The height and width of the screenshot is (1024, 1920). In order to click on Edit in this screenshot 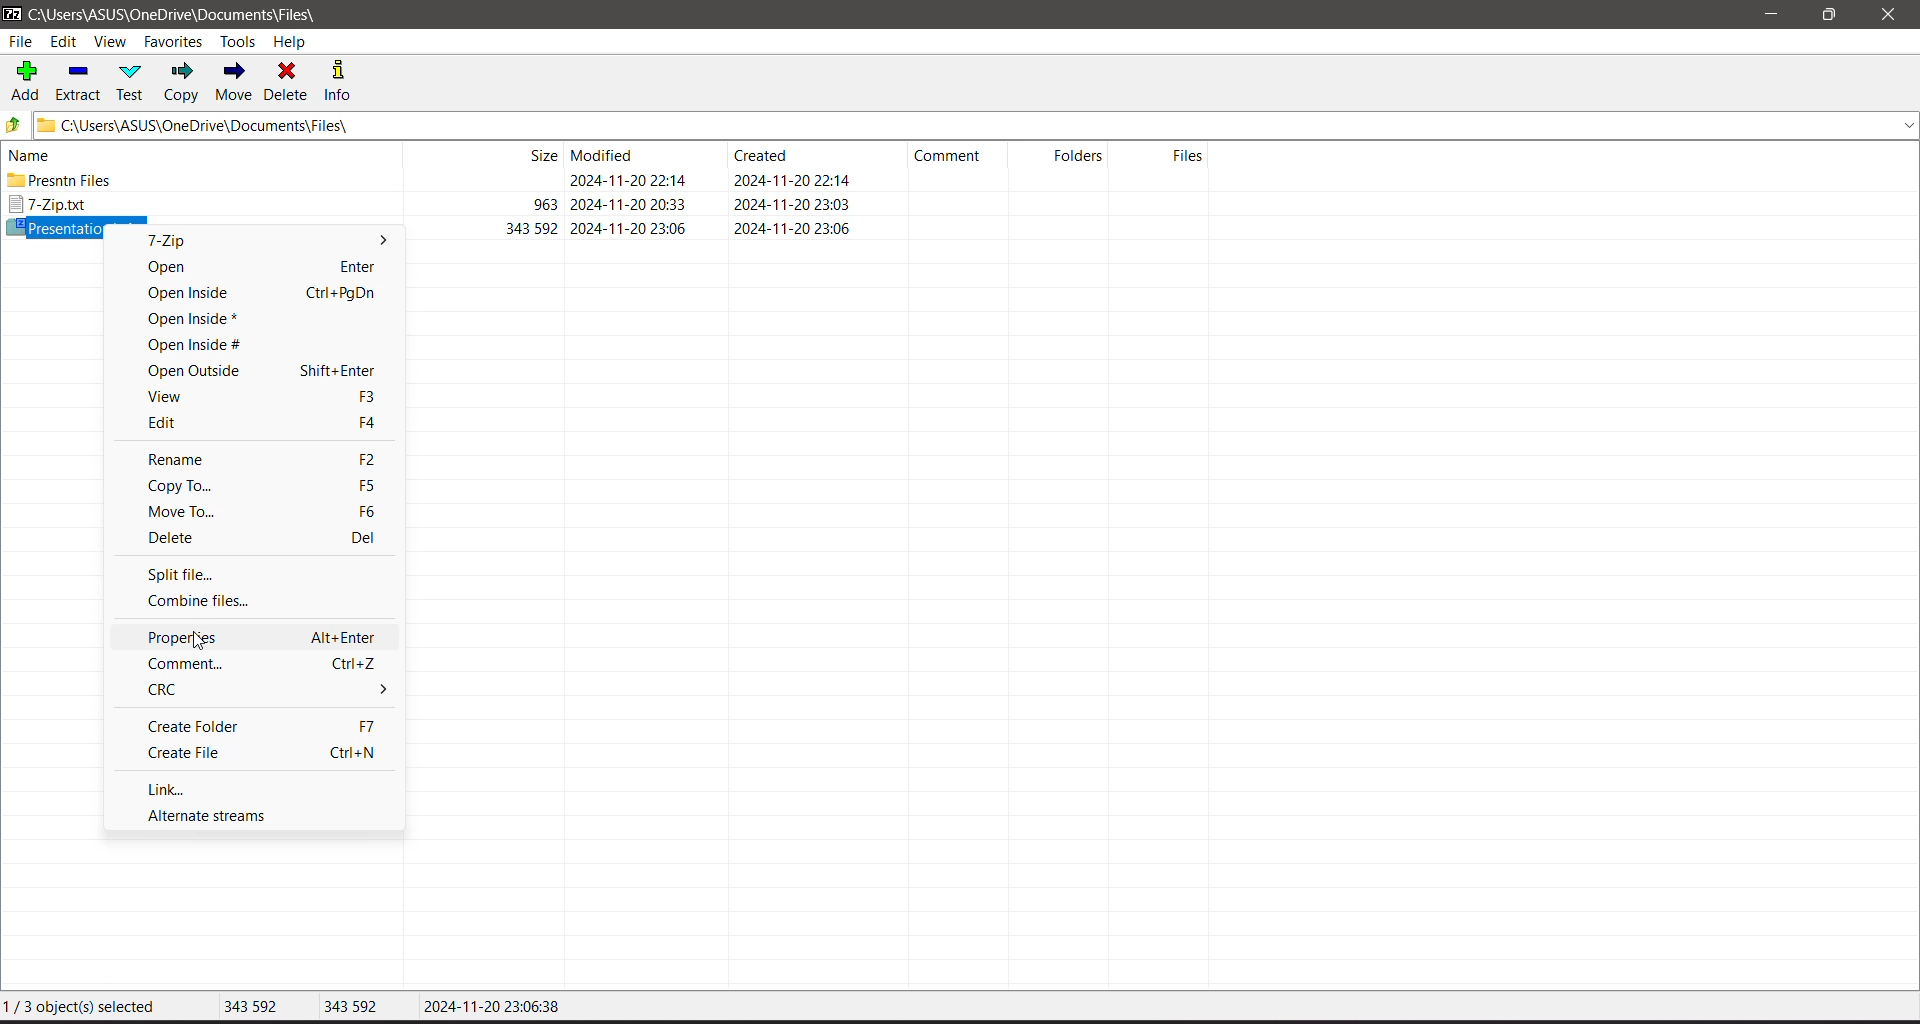, I will do `click(250, 423)`.